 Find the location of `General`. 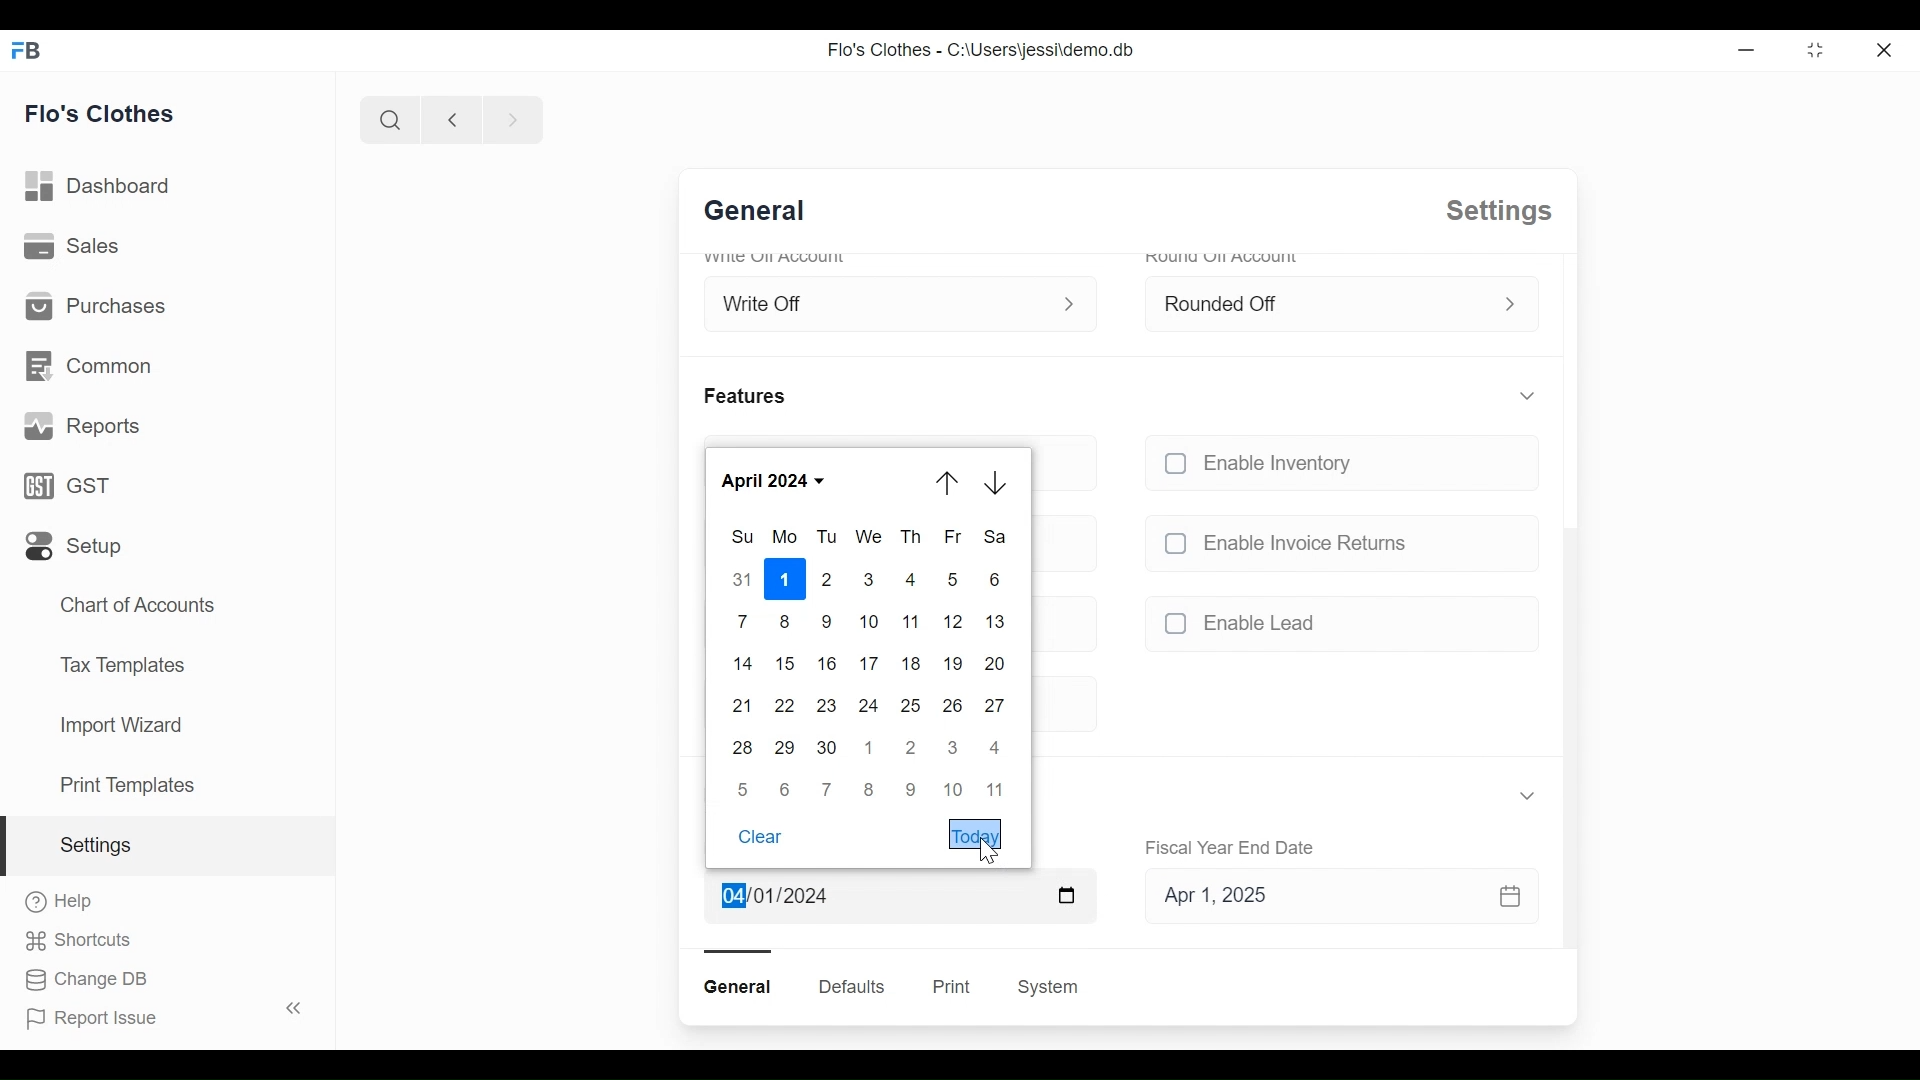

General is located at coordinates (741, 987).